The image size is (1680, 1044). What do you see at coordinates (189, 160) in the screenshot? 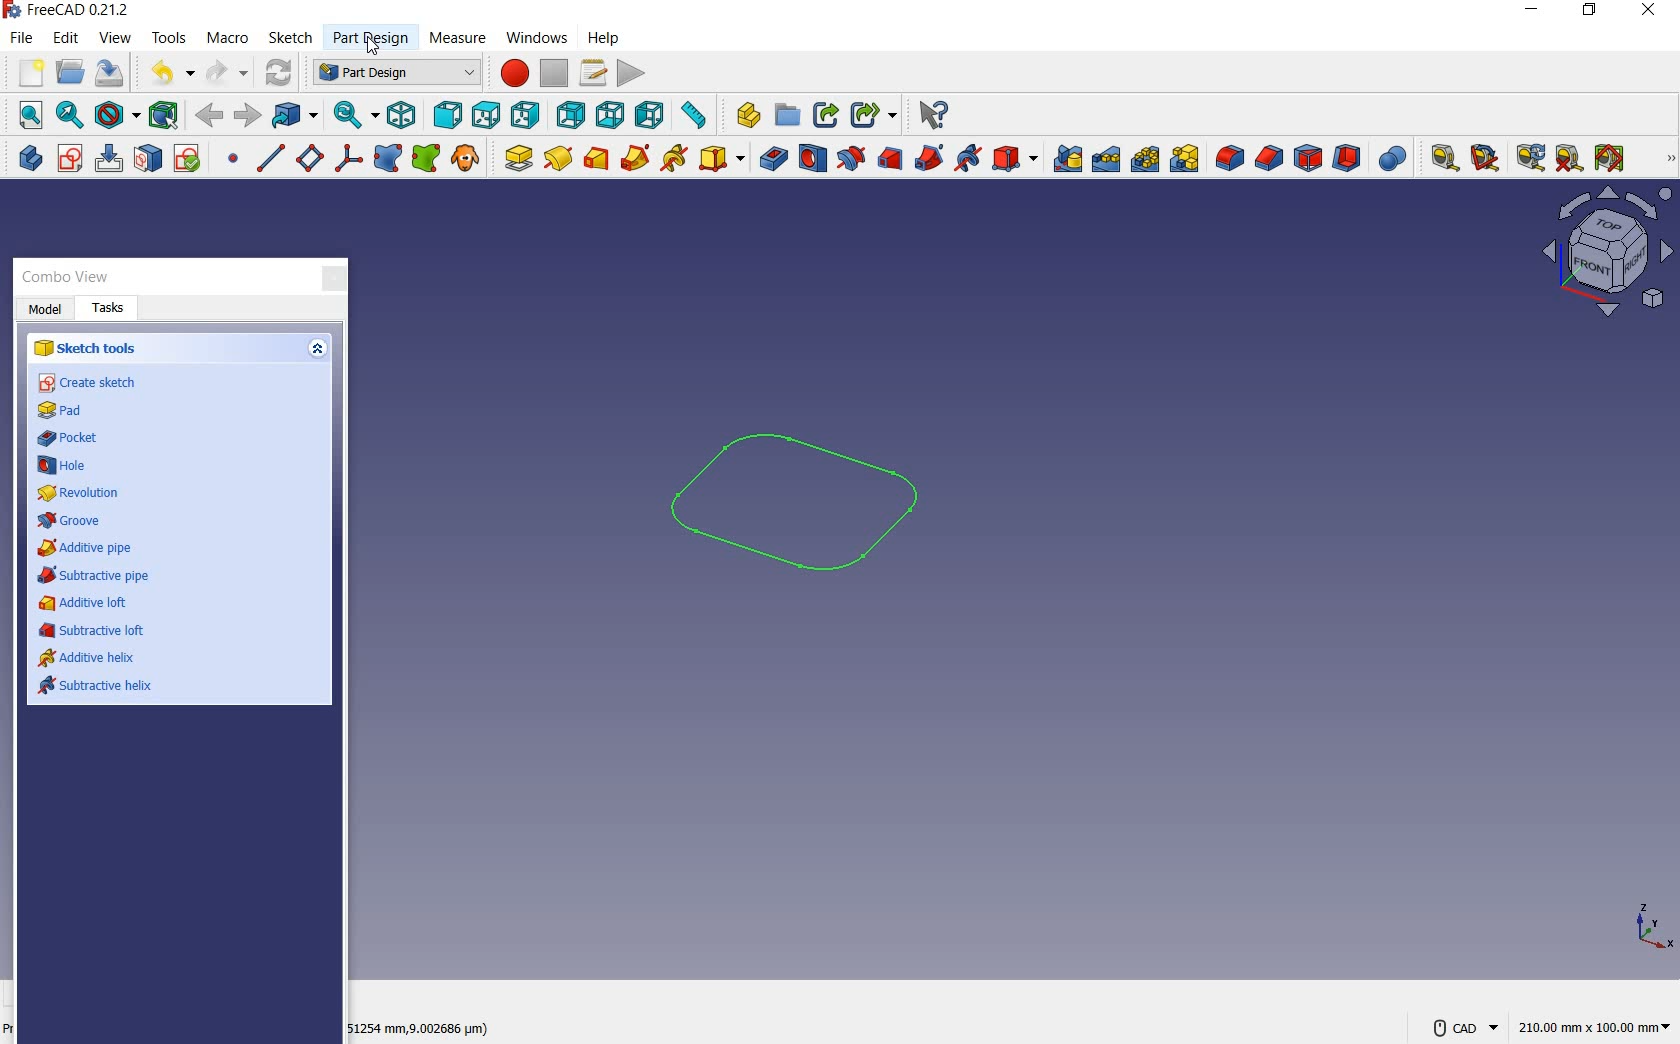
I see `validate sketch` at bounding box center [189, 160].